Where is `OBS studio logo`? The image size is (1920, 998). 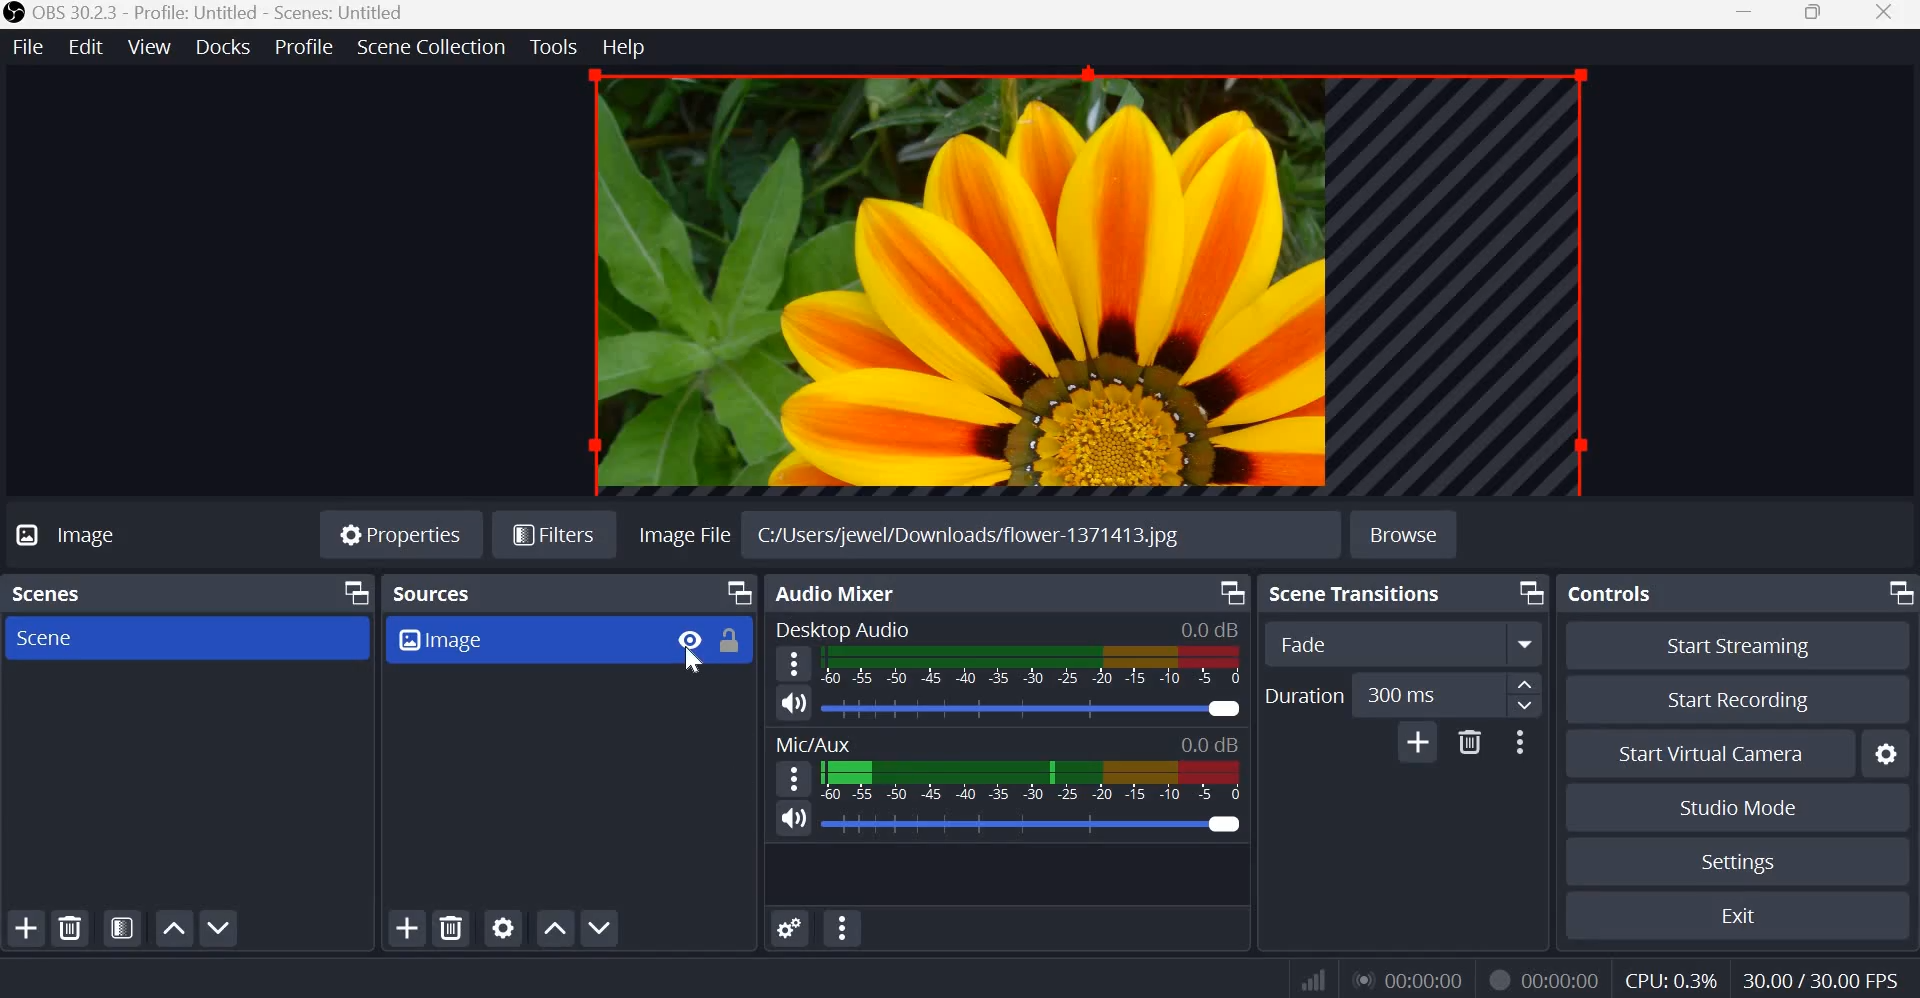
OBS studio logo is located at coordinates (14, 14).